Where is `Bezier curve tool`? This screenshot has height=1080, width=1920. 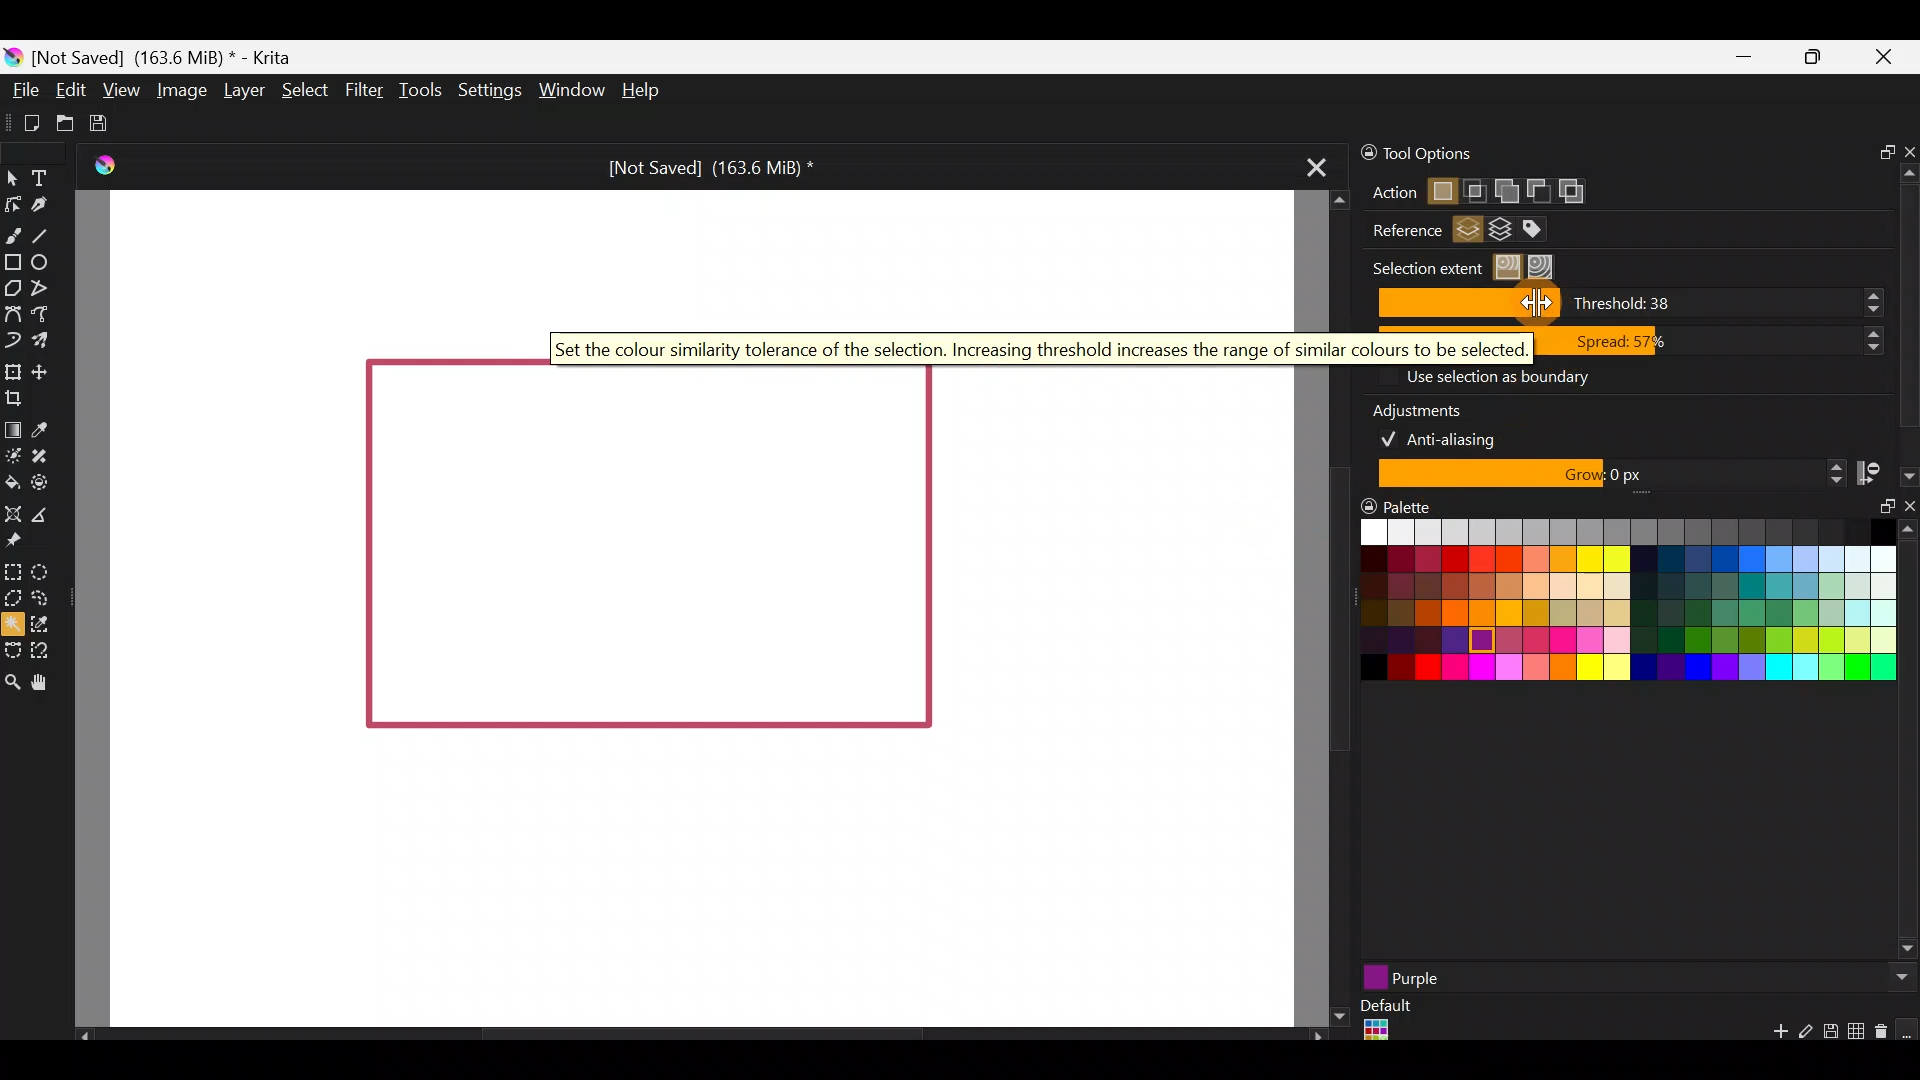 Bezier curve tool is located at coordinates (12, 311).